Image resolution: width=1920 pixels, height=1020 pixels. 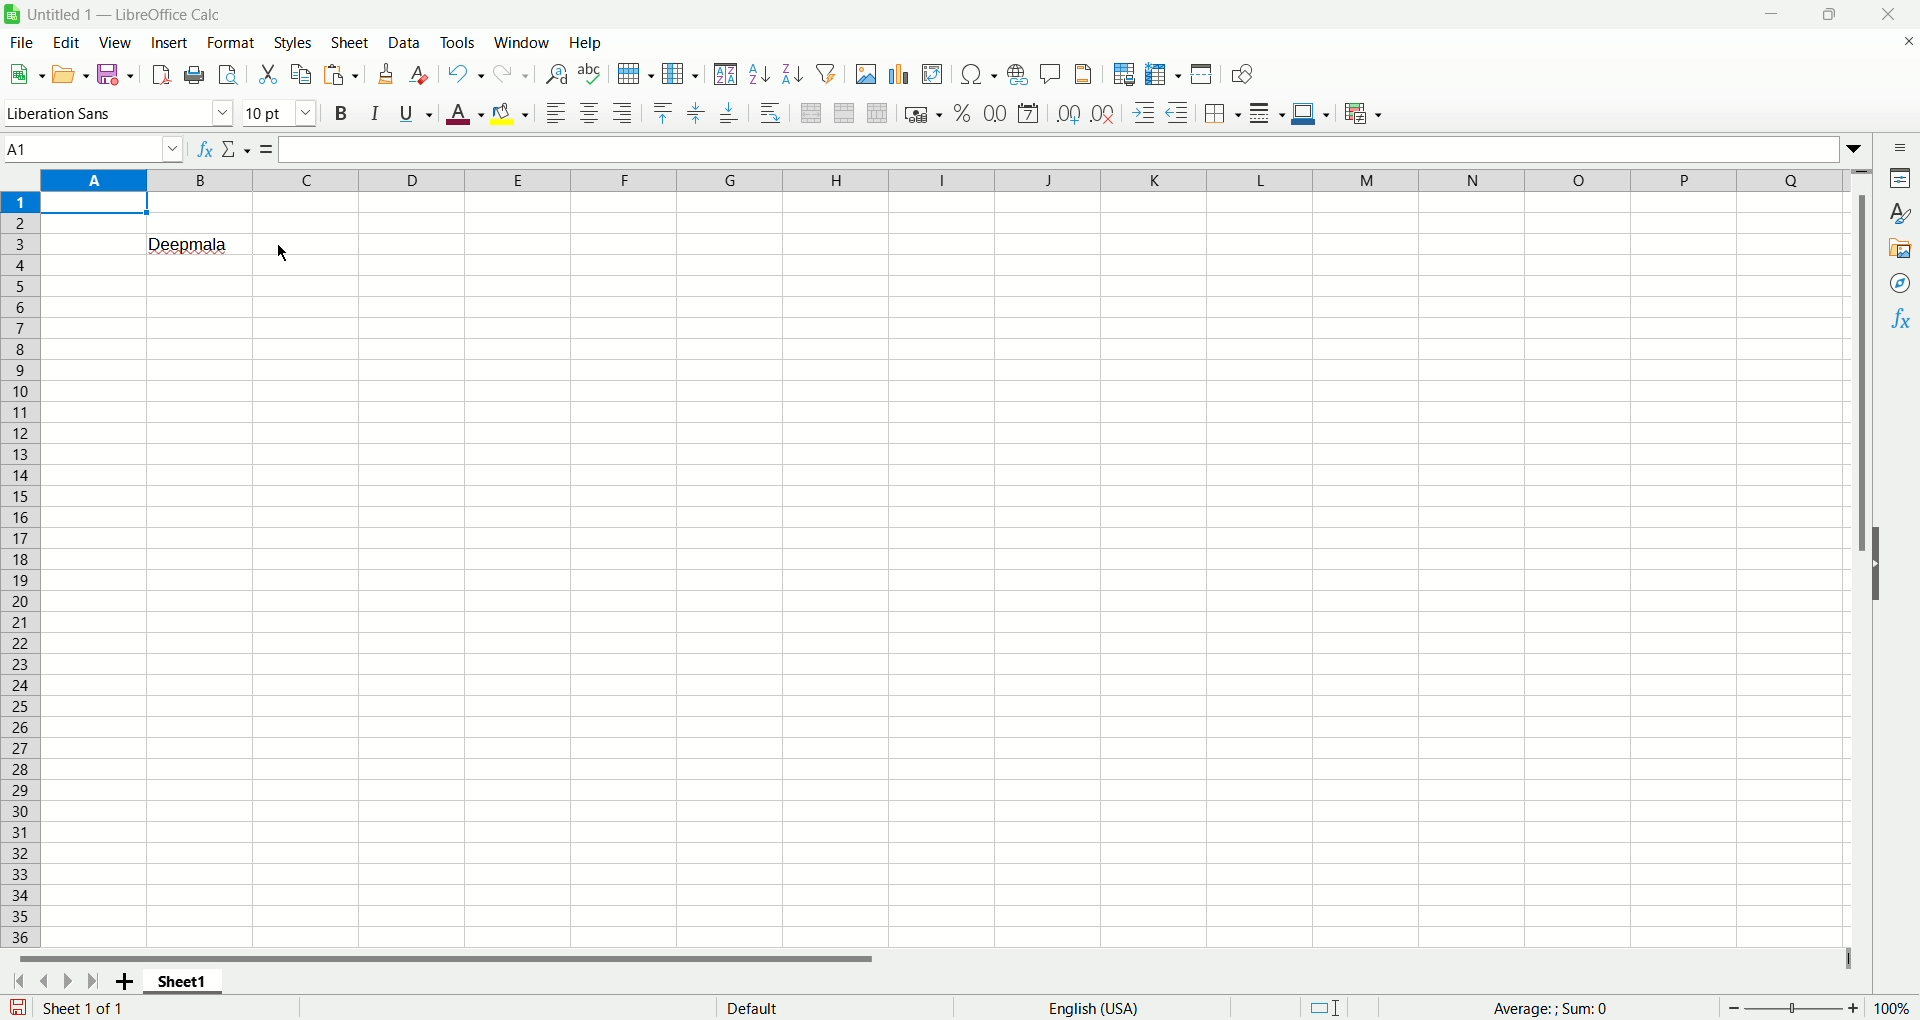 What do you see at coordinates (118, 44) in the screenshot?
I see `View` at bounding box center [118, 44].